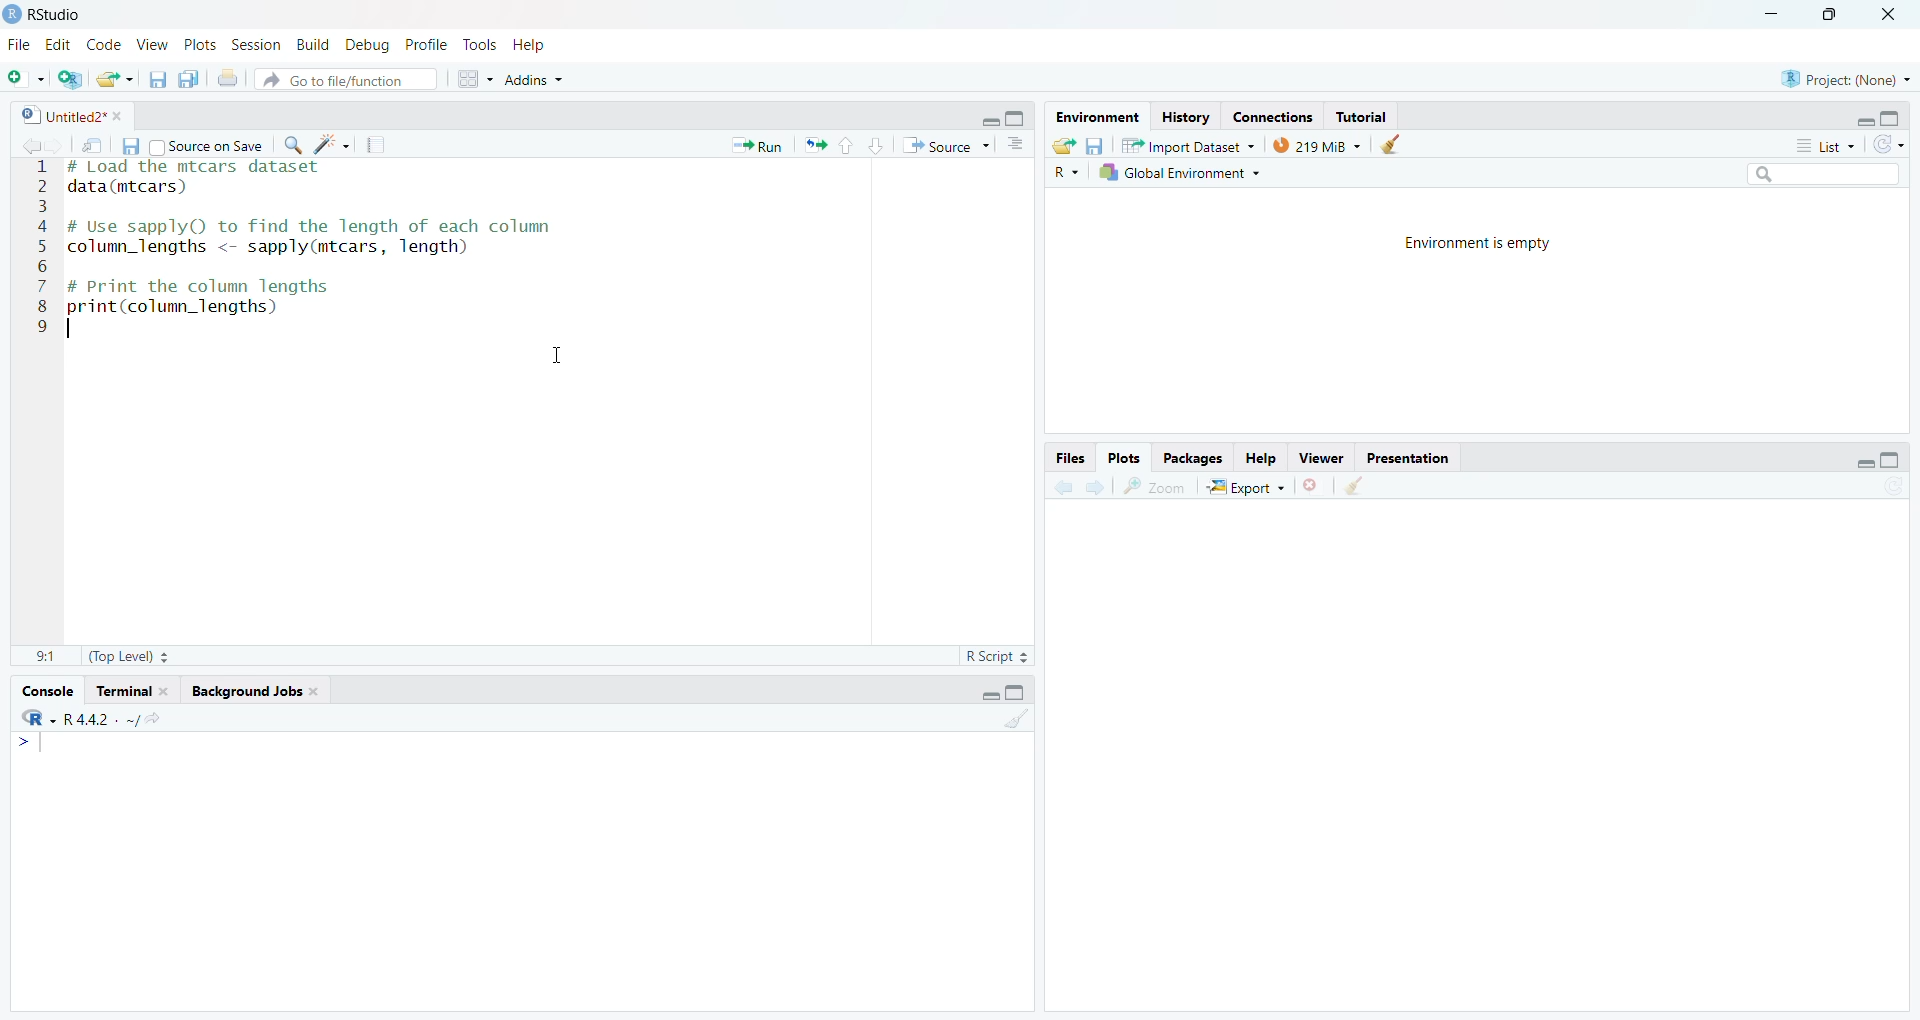 Image resolution: width=1920 pixels, height=1020 pixels. Describe the element at coordinates (47, 658) in the screenshot. I see `1:1` at that location.